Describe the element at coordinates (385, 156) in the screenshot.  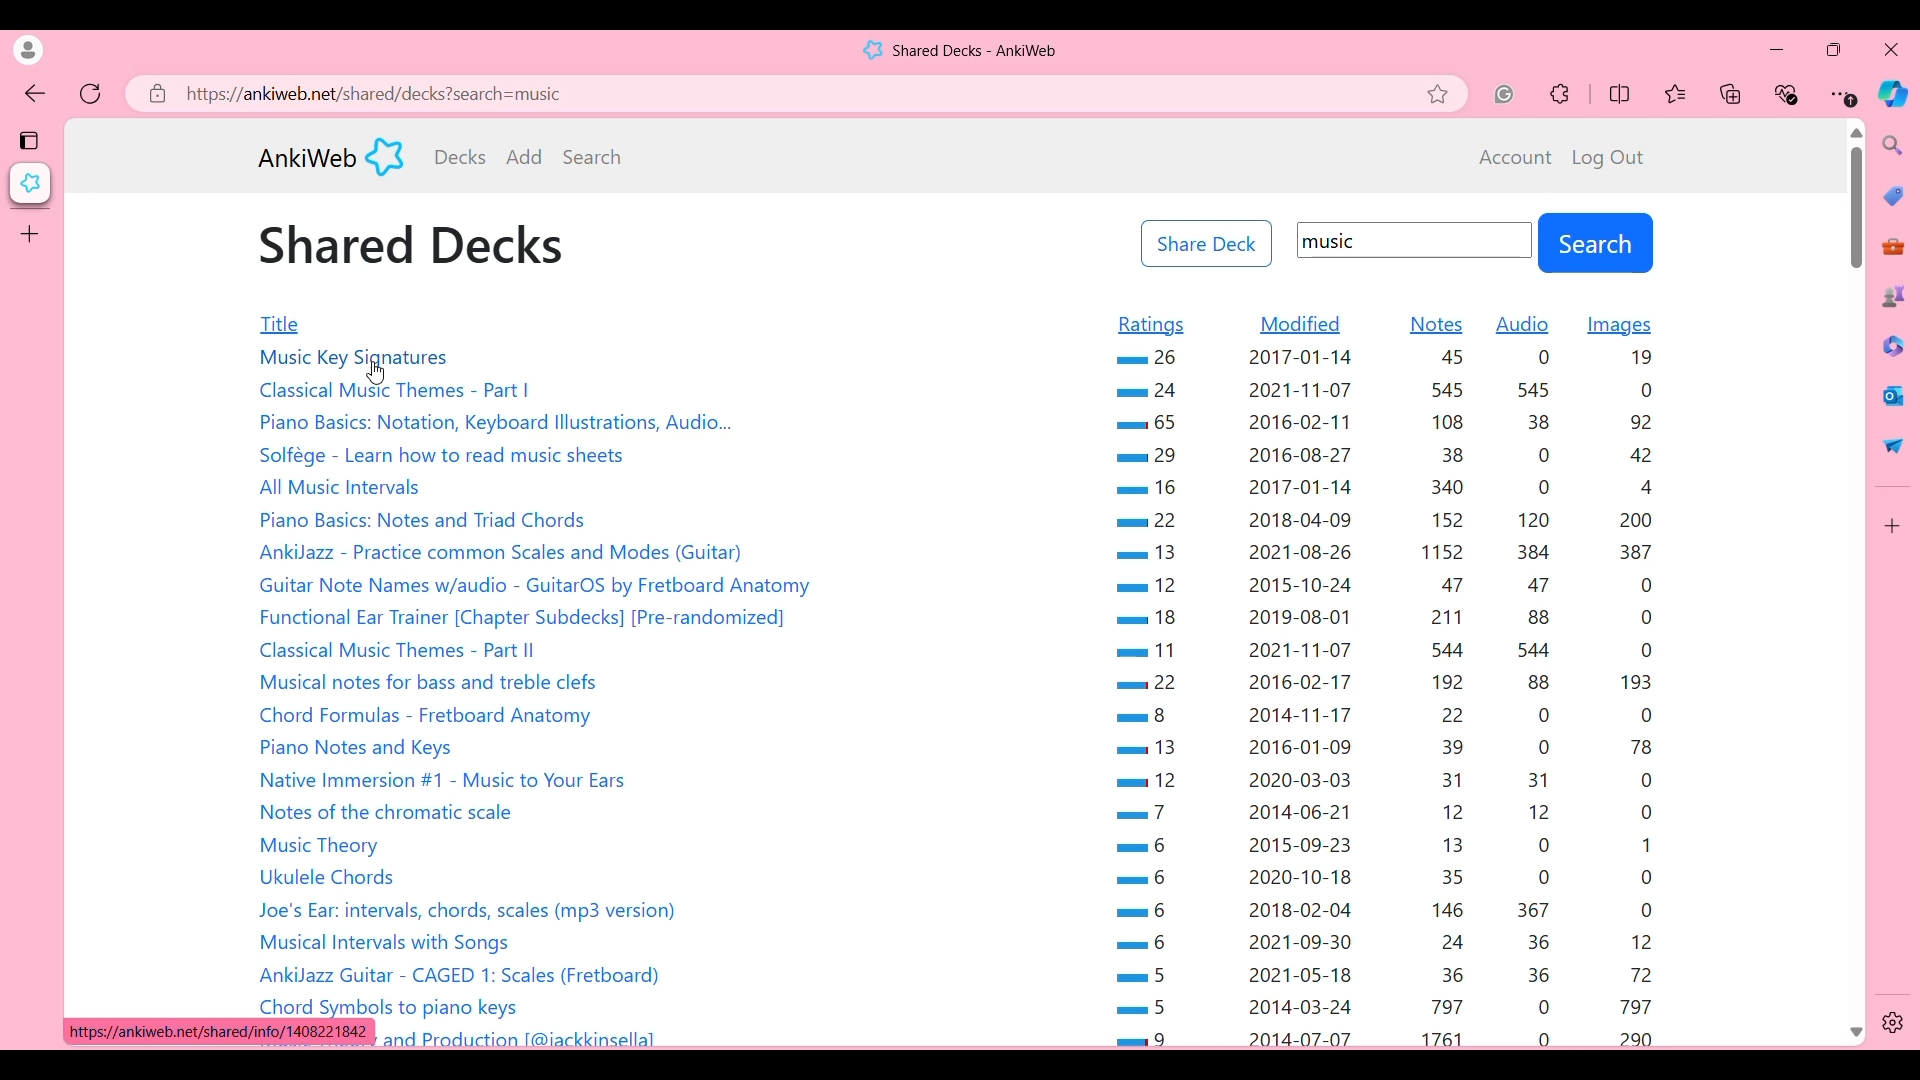
I see `Software logo` at that location.